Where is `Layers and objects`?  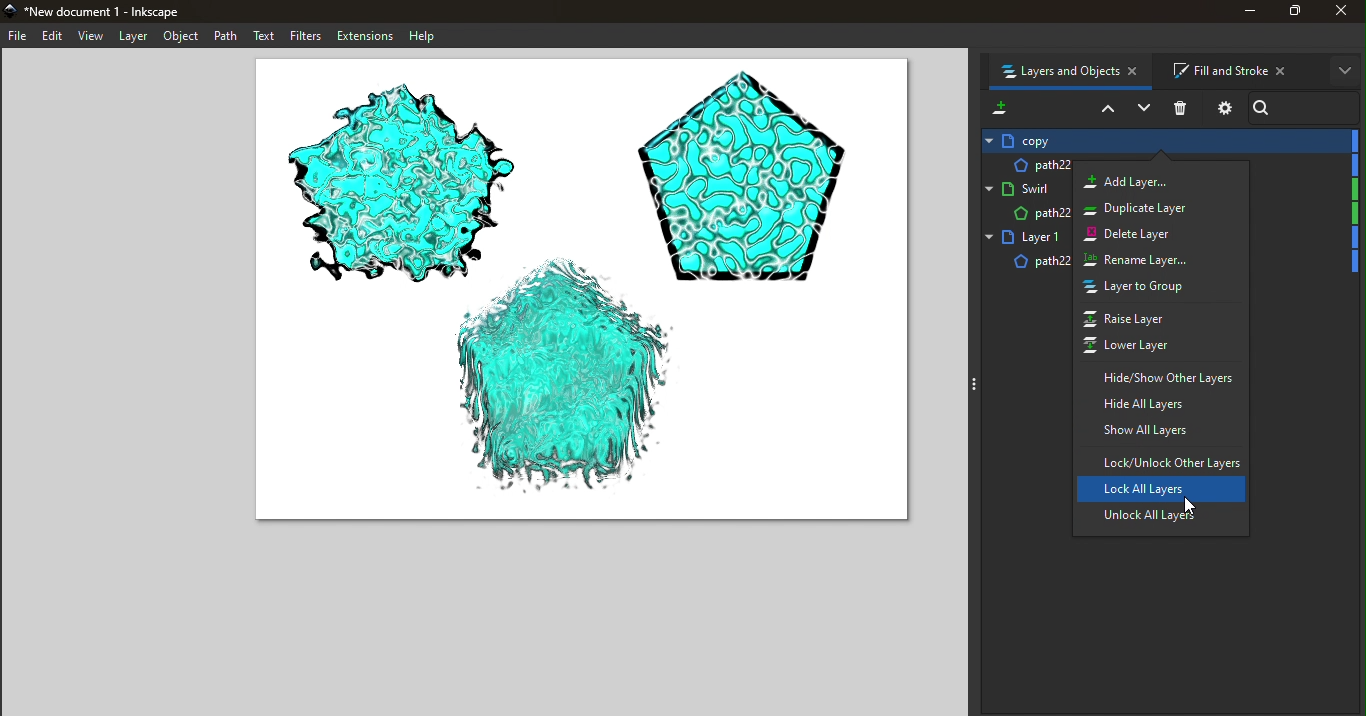 Layers and objects is located at coordinates (1073, 73).